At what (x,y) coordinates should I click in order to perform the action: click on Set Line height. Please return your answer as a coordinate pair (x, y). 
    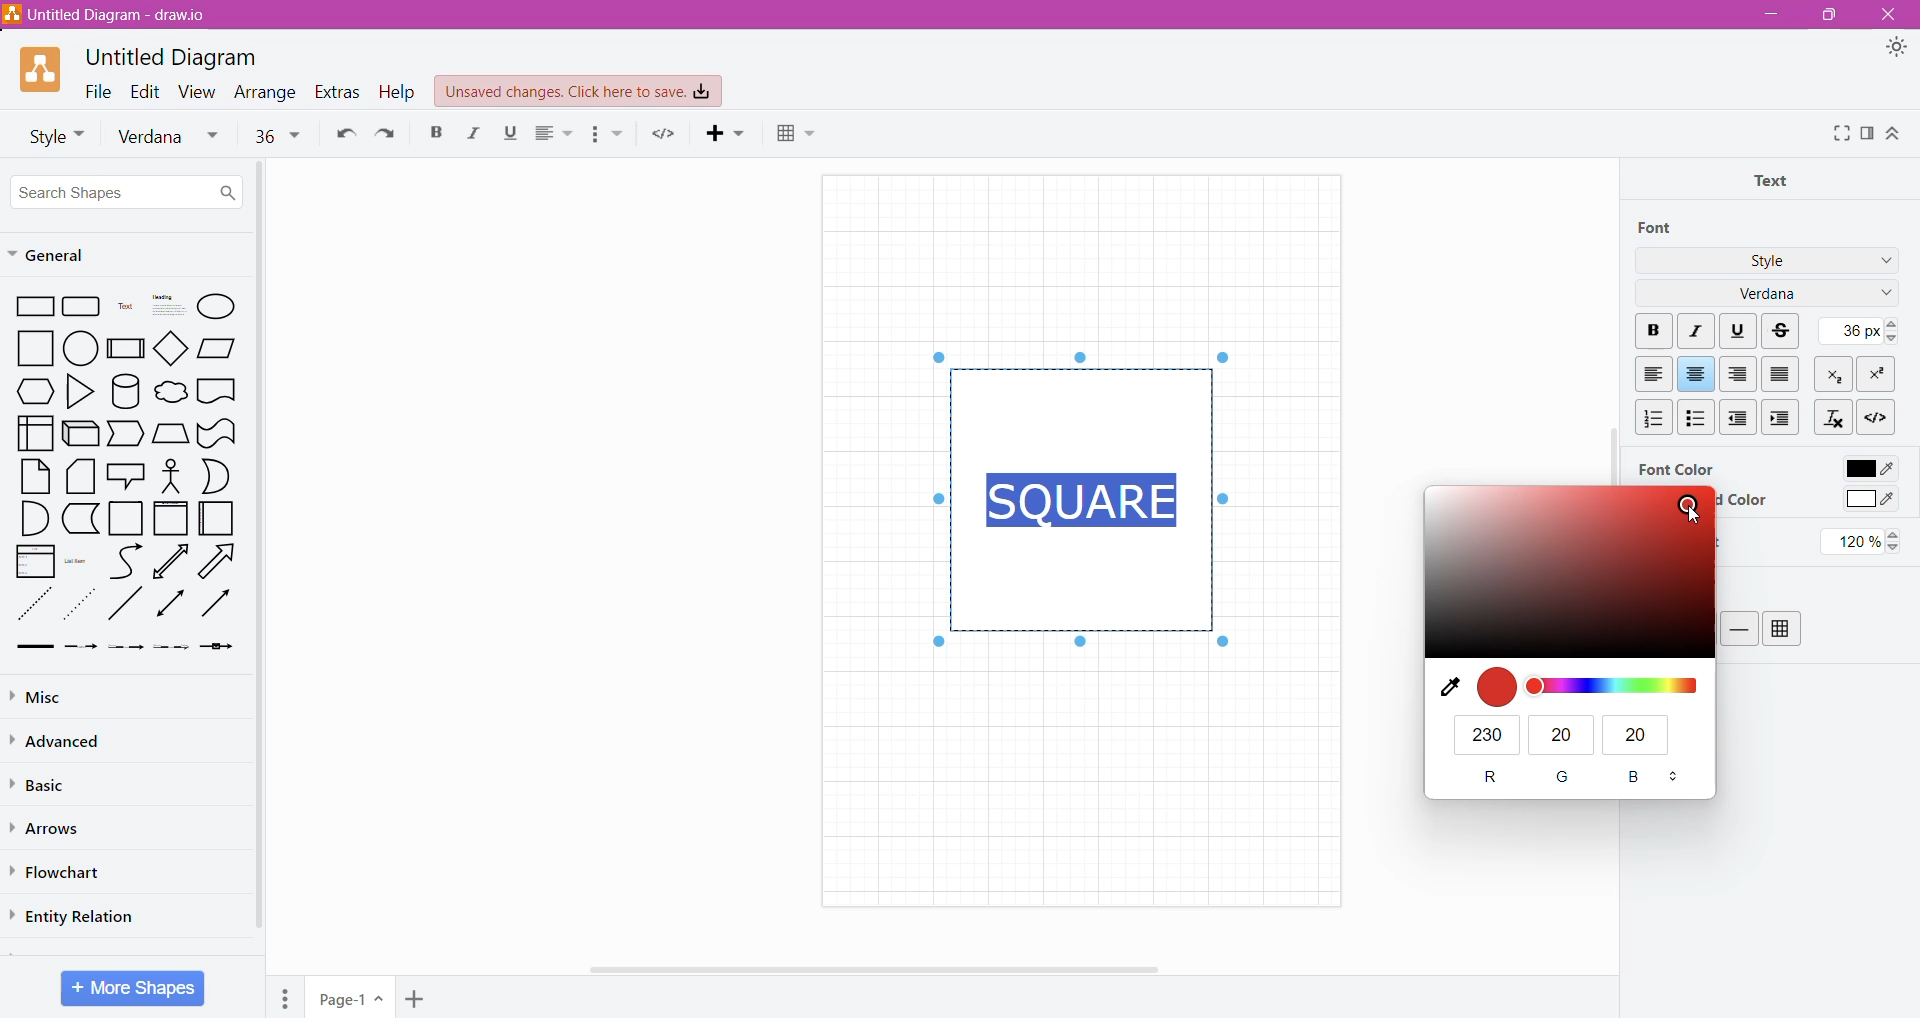
    Looking at the image, I should click on (1865, 541).